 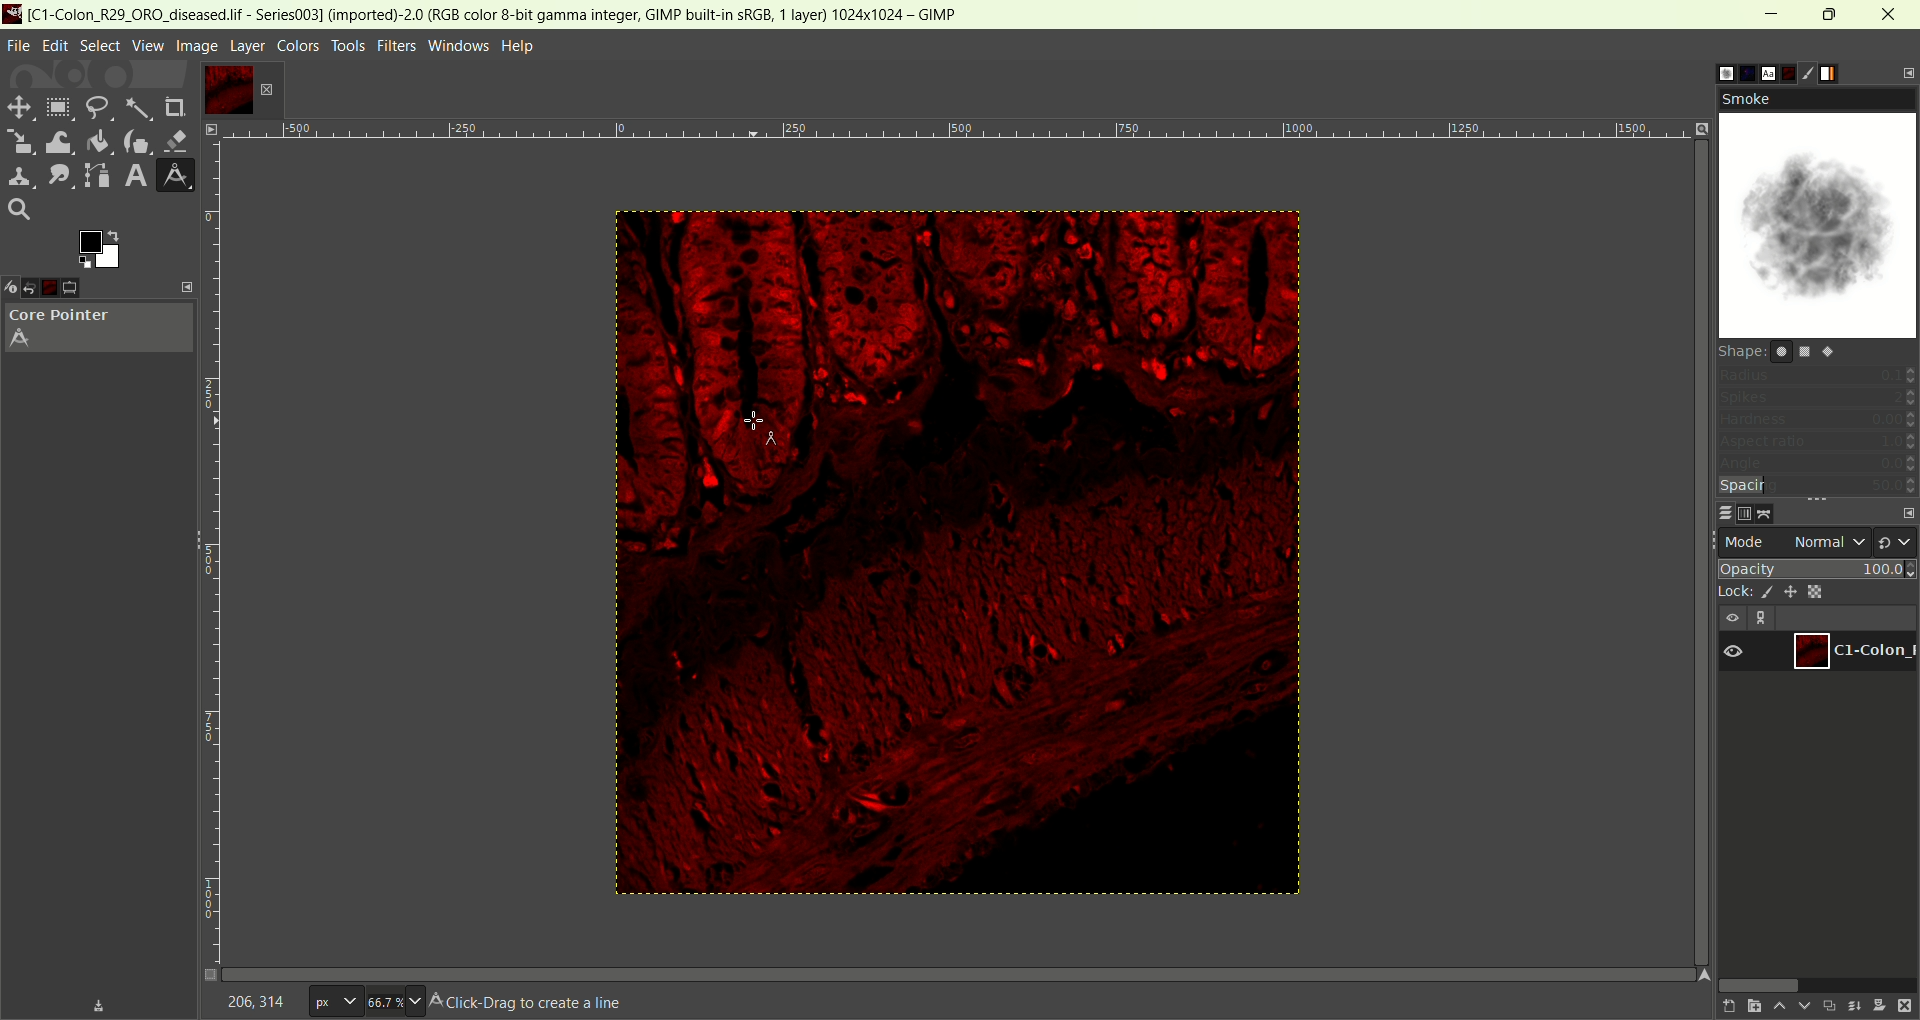 What do you see at coordinates (1817, 212) in the screenshot?
I see `smoke` at bounding box center [1817, 212].